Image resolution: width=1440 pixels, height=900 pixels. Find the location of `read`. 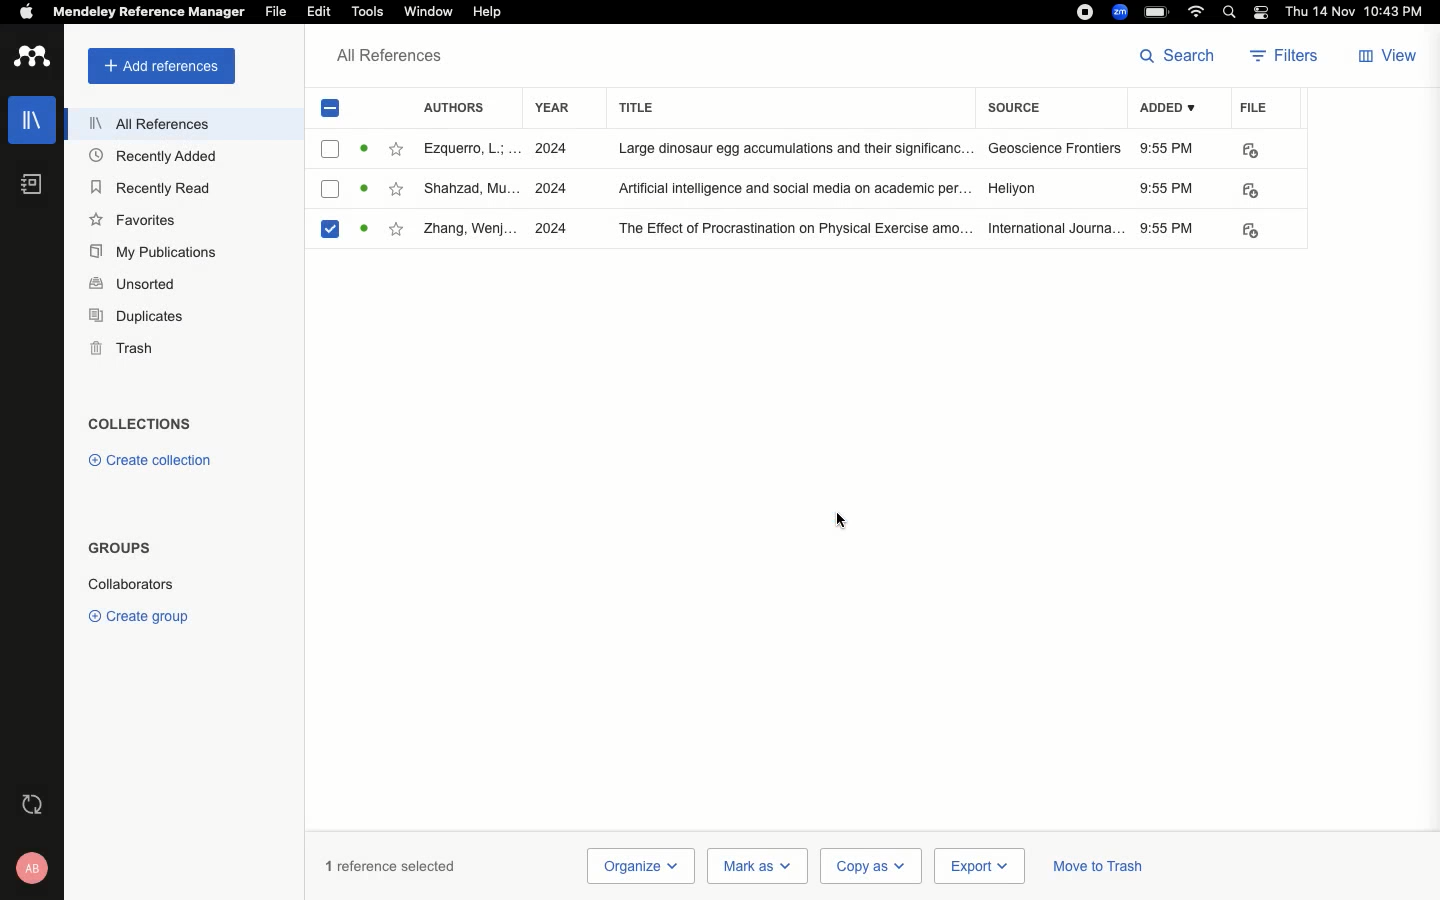

read is located at coordinates (367, 190).